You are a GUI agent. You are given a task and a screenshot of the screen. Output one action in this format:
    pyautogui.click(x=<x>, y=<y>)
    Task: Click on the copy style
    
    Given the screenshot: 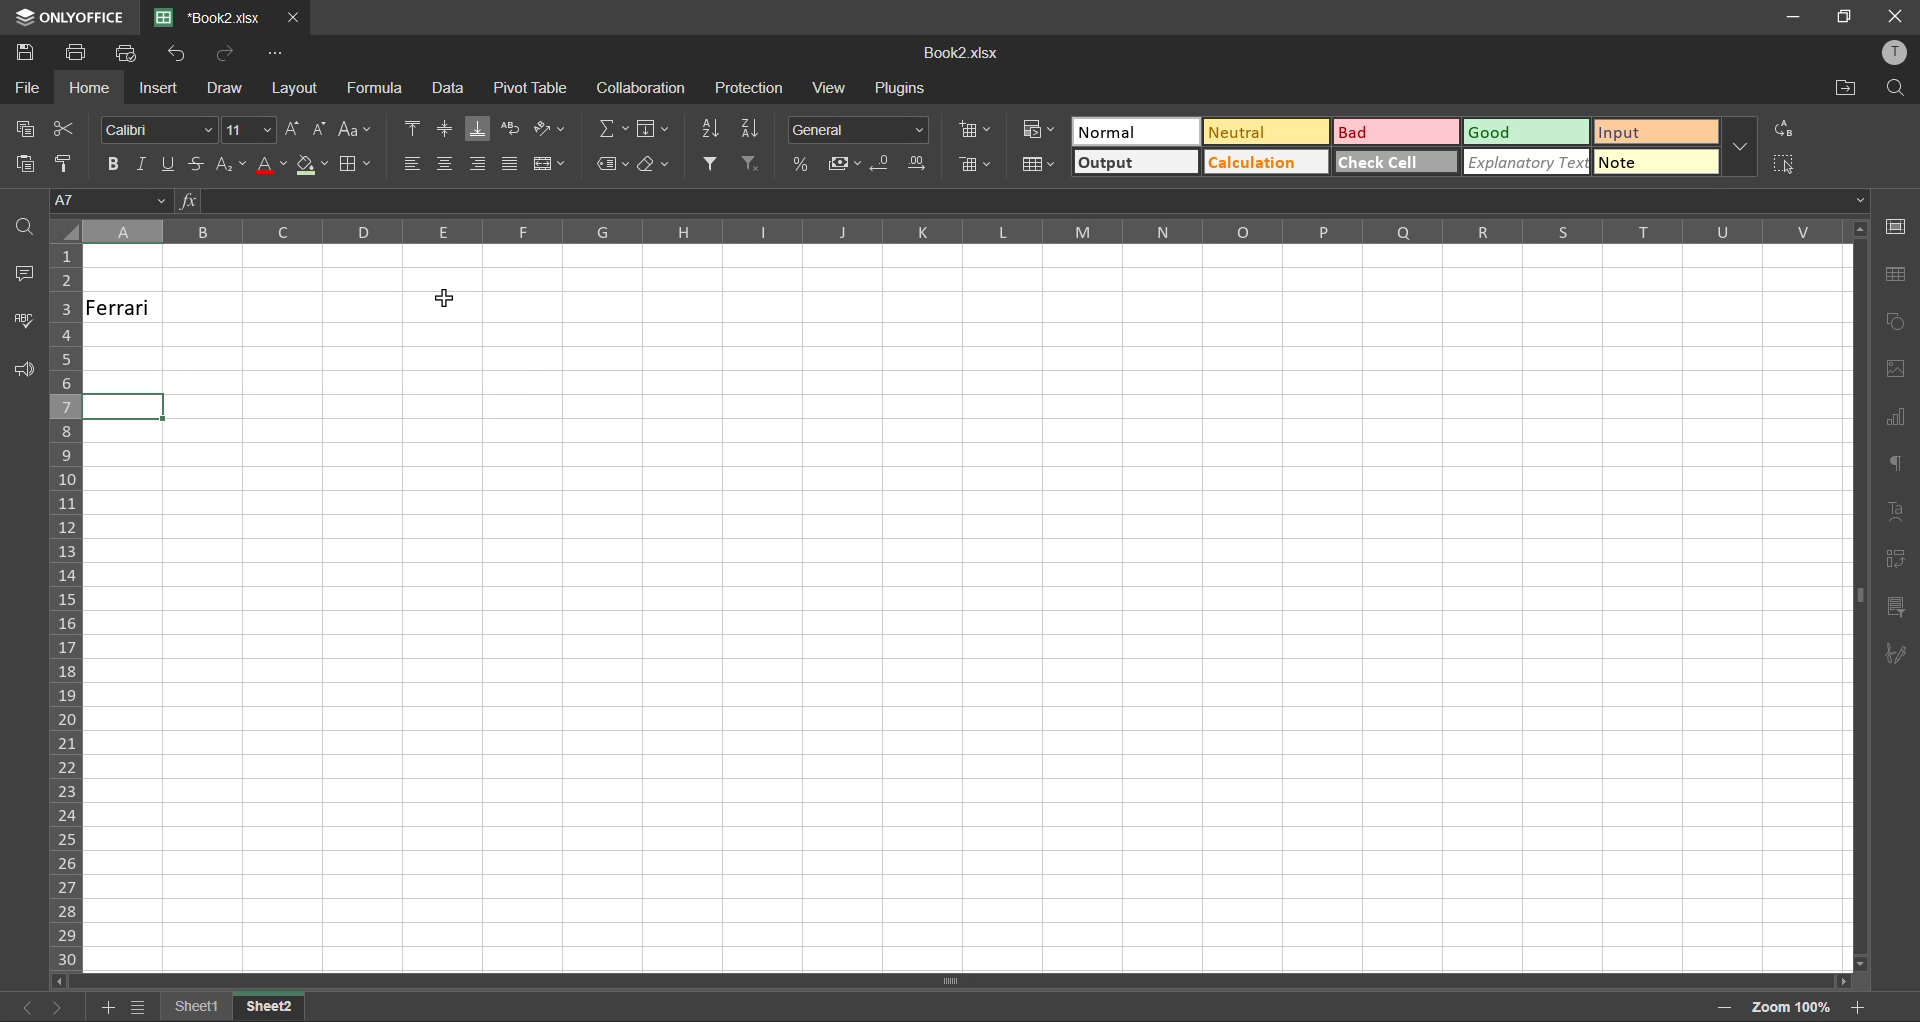 What is the action you would take?
    pyautogui.click(x=73, y=164)
    